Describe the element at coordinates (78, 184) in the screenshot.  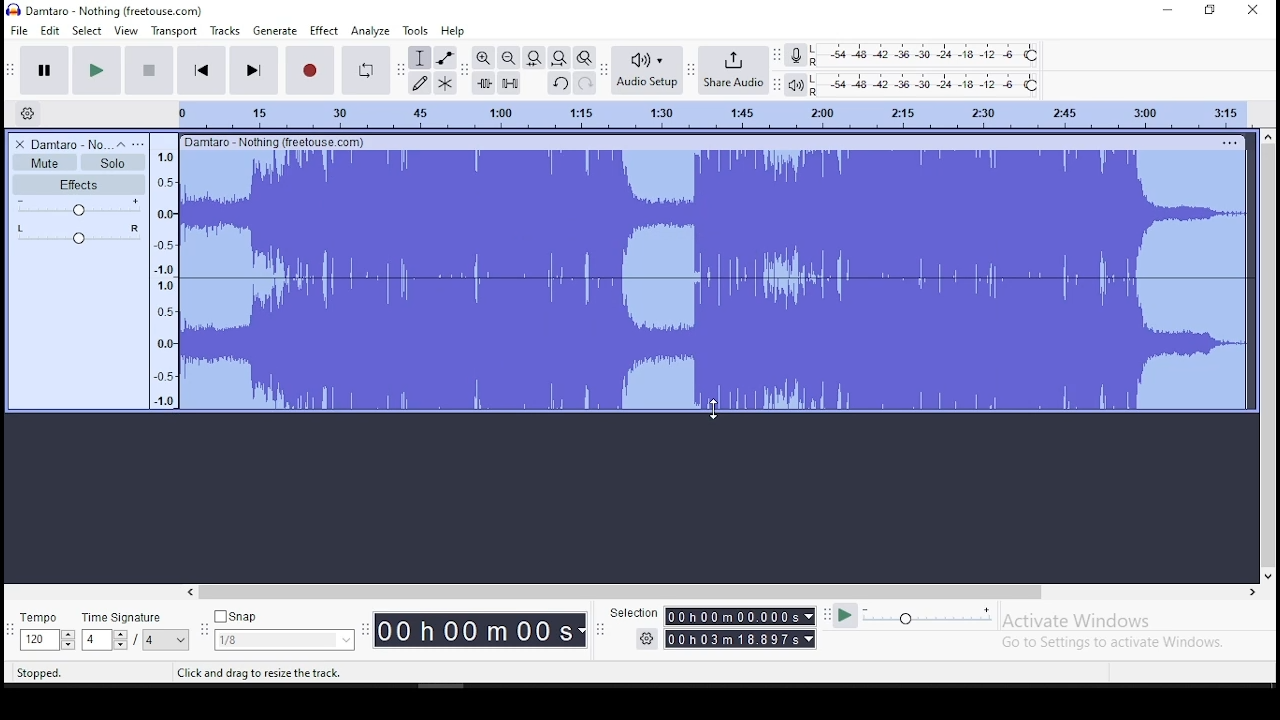
I see `effects` at that location.